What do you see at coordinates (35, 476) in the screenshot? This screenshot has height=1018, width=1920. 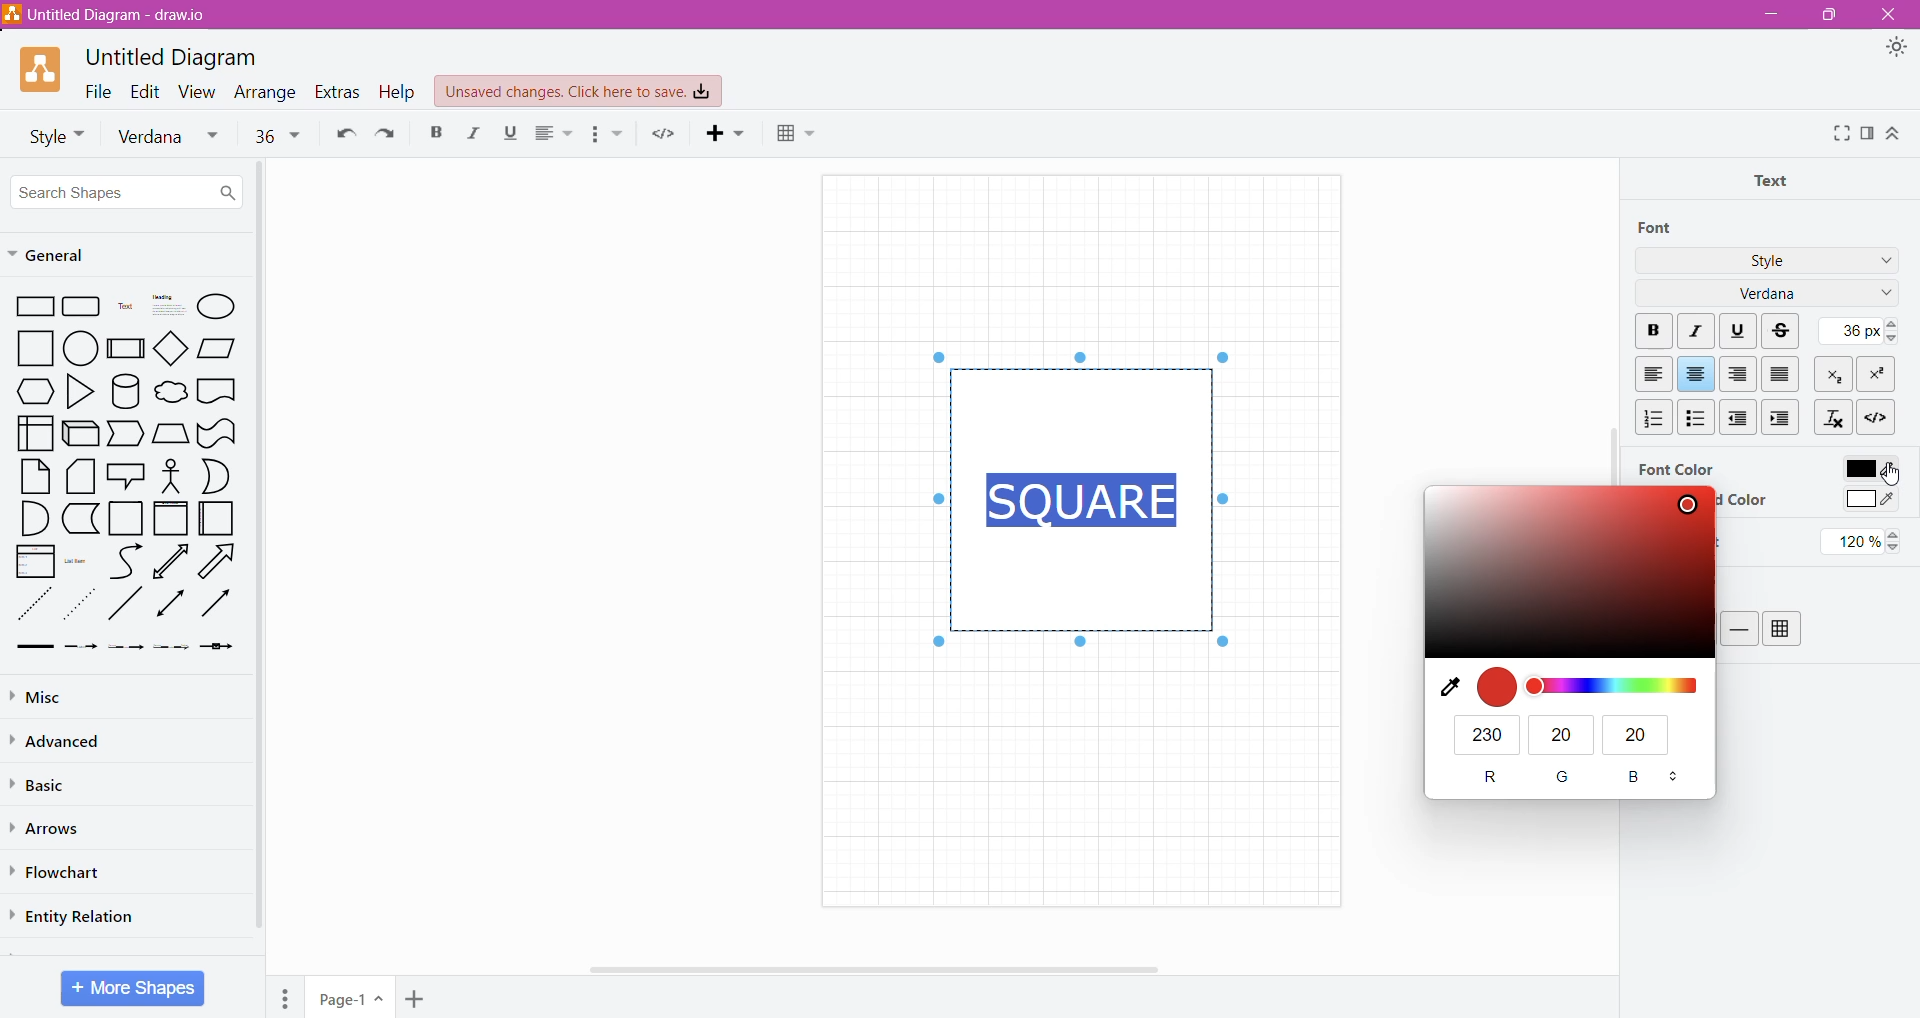 I see `Paper Sheet ` at bounding box center [35, 476].